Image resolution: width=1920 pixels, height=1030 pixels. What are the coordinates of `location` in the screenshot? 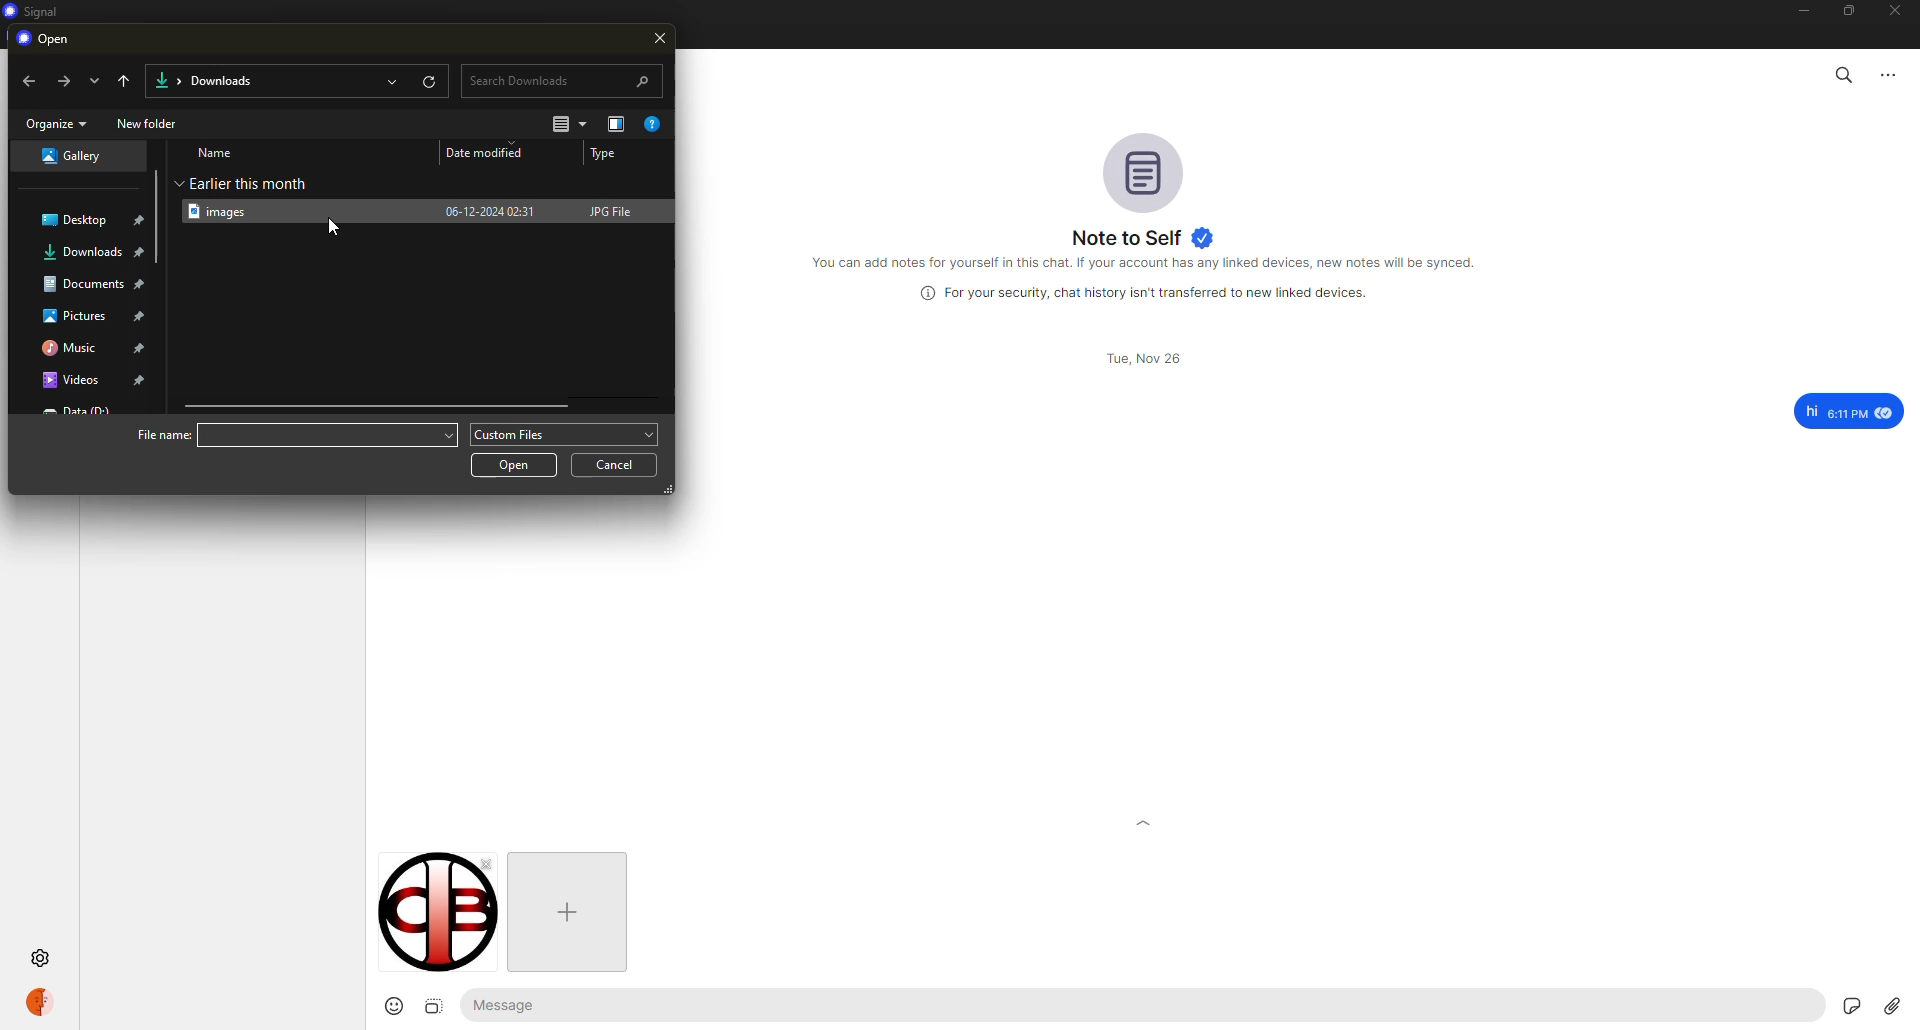 It's located at (74, 316).